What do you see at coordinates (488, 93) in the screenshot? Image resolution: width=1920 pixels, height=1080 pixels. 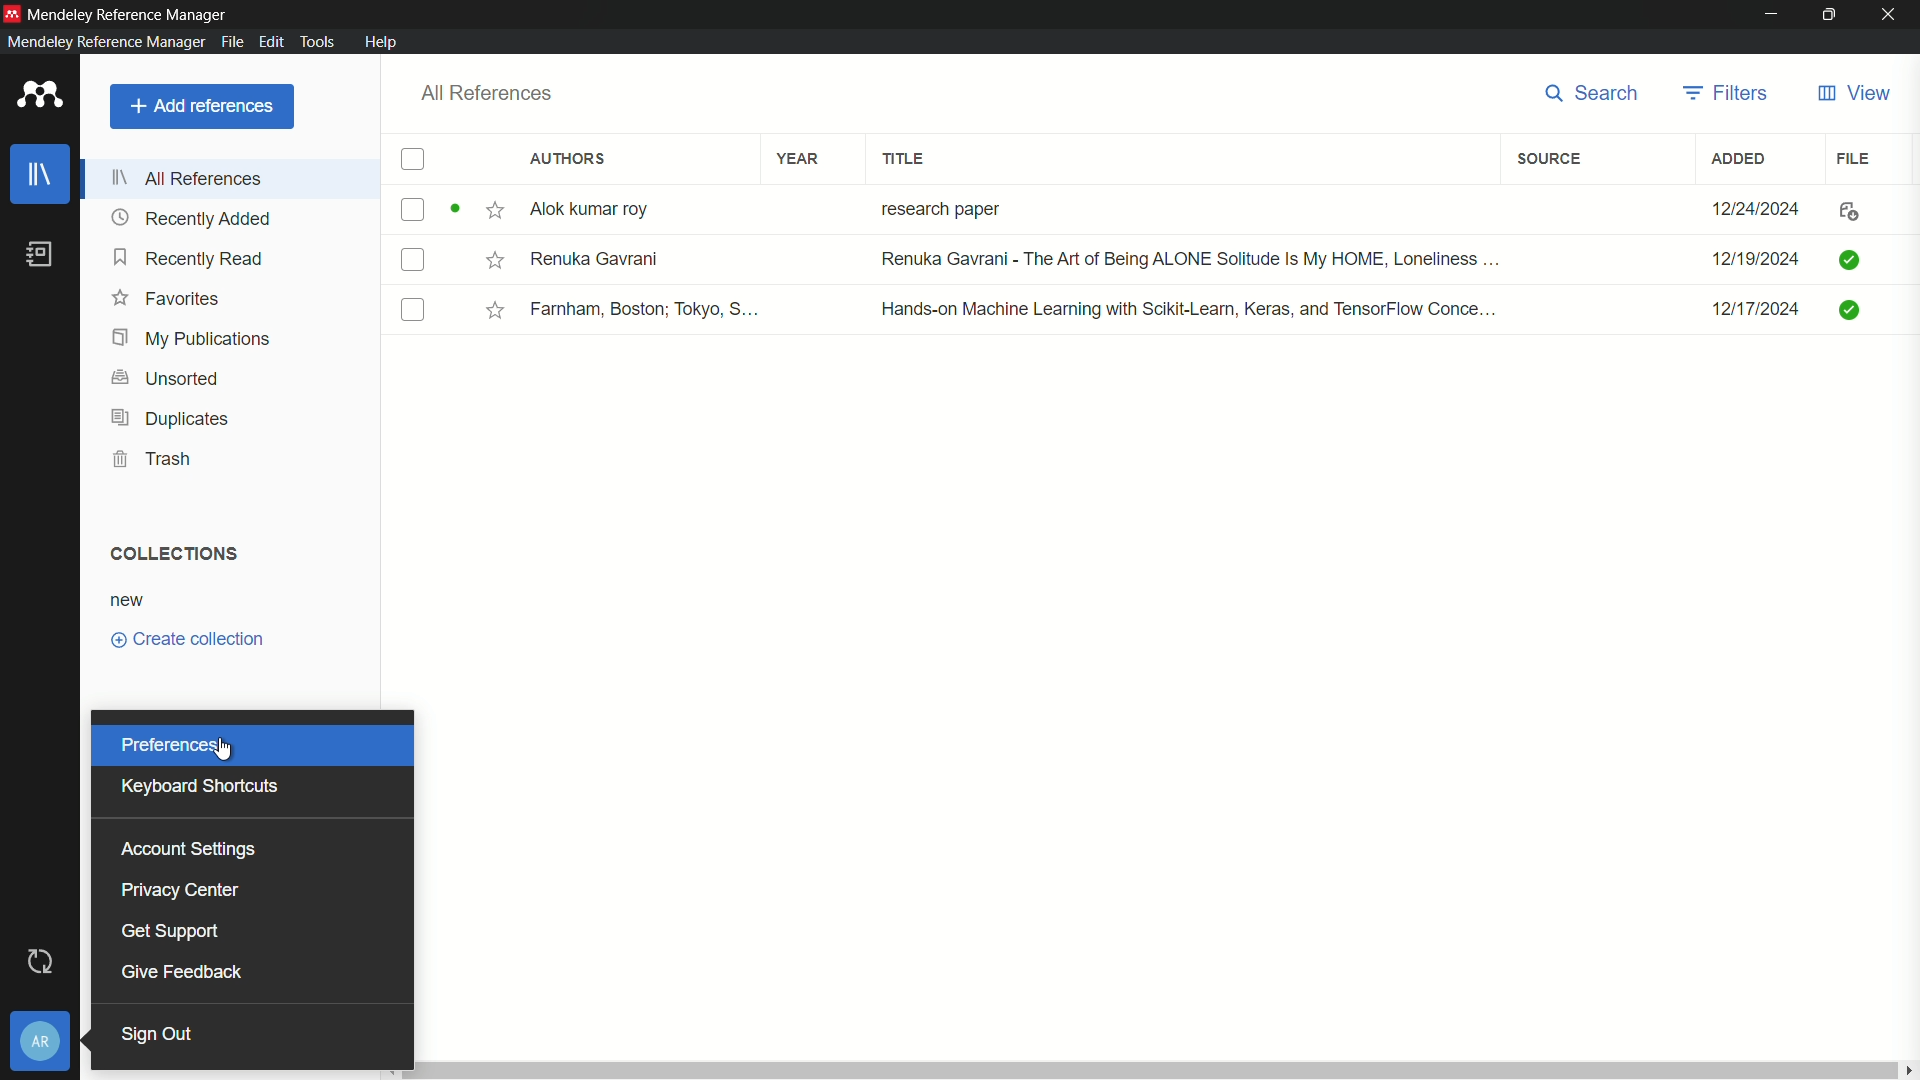 I see `all references` at bounding box center [488, 93].